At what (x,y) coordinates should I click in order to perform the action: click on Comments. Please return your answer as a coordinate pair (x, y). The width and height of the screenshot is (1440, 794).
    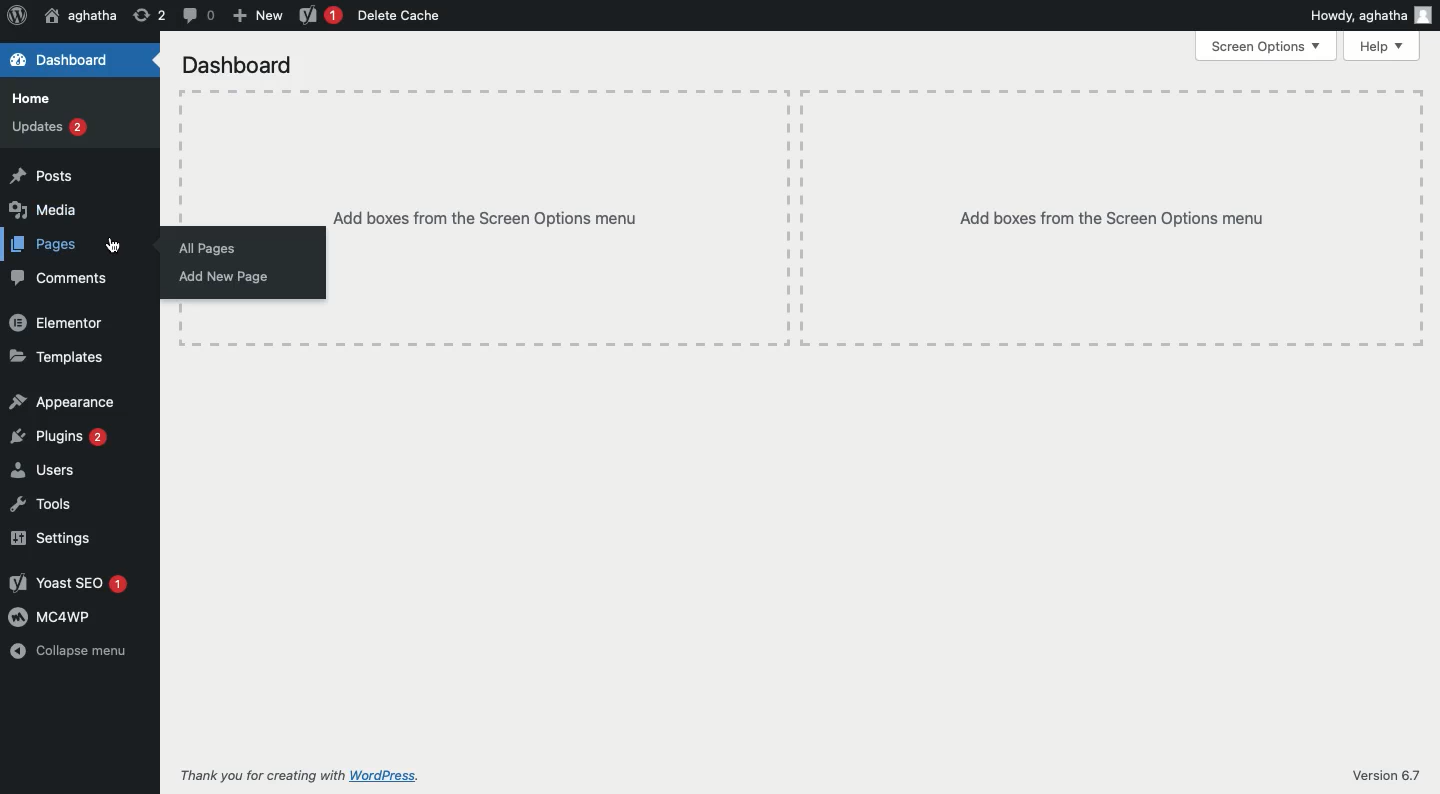
    Looking at the image, I should click on (58, 278).